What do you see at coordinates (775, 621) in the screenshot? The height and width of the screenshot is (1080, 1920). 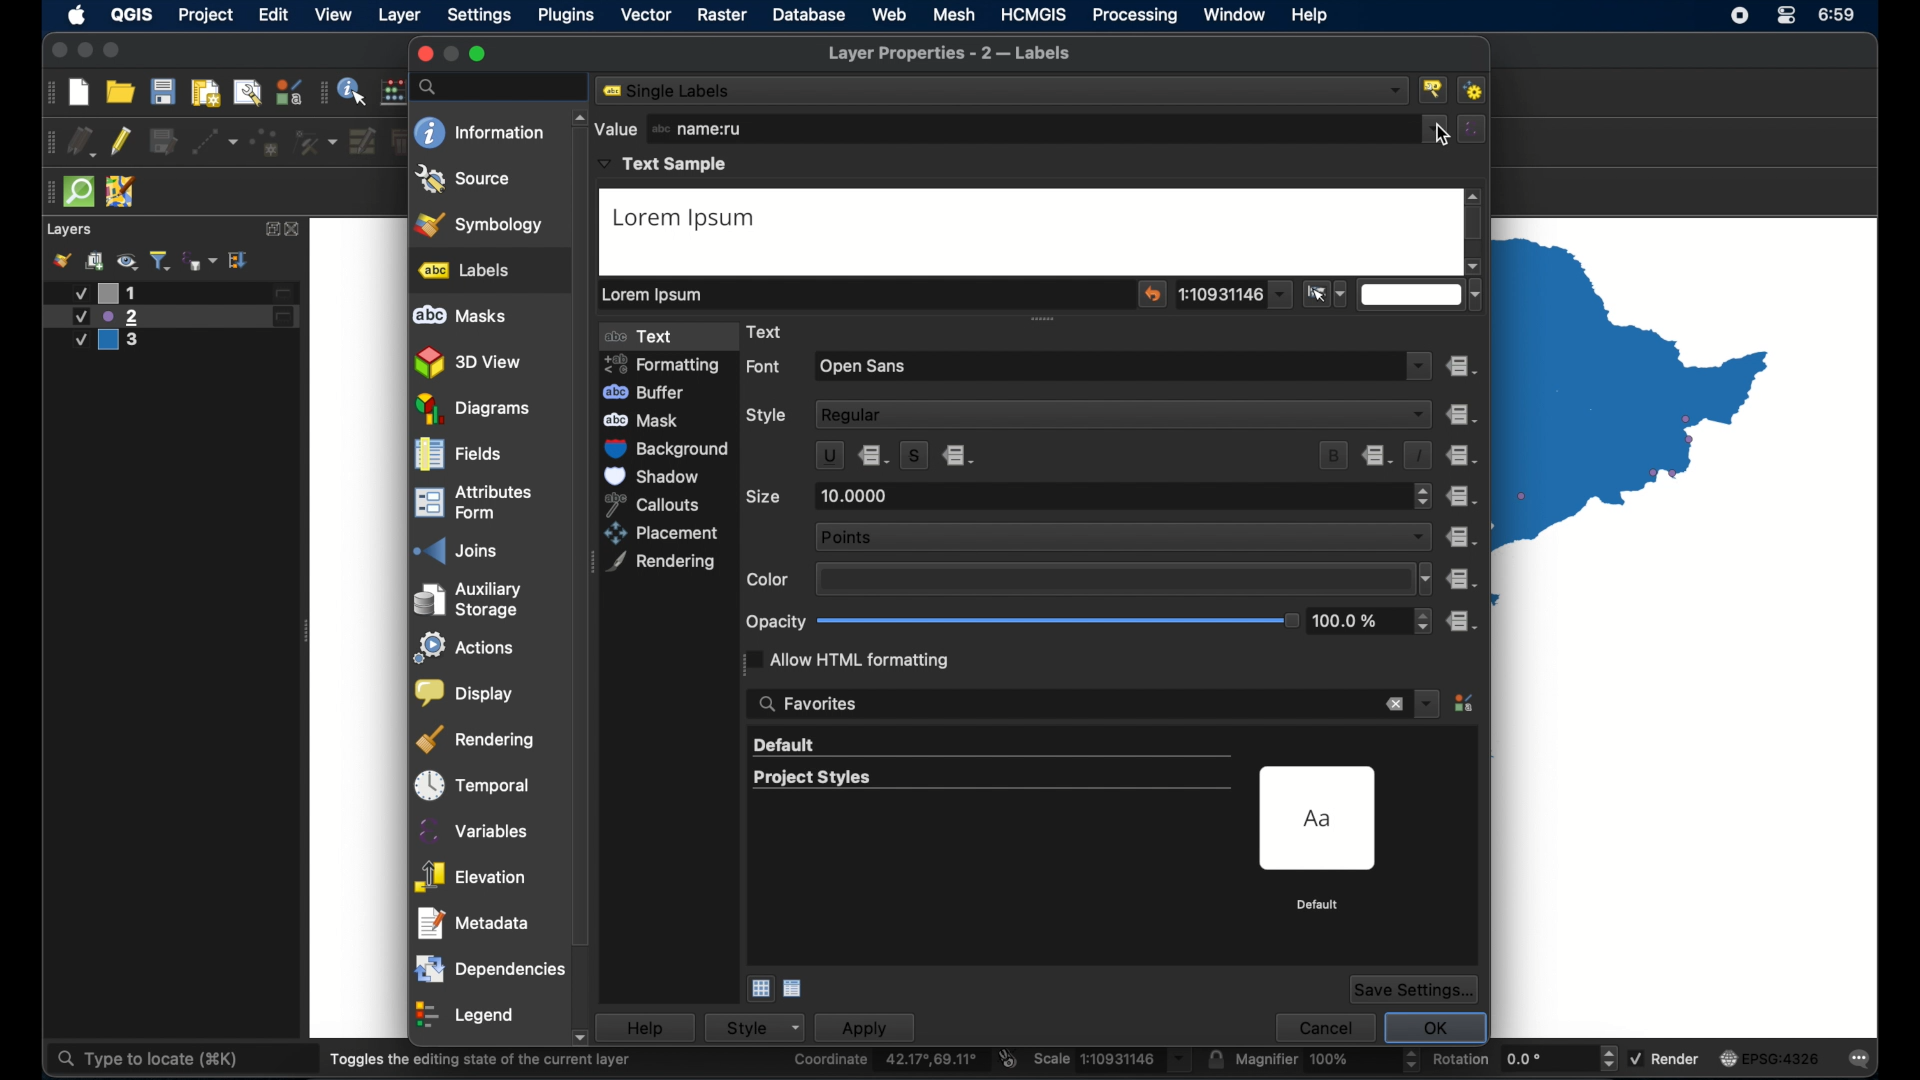 I see `opacity` at bounding box center [775, 621].